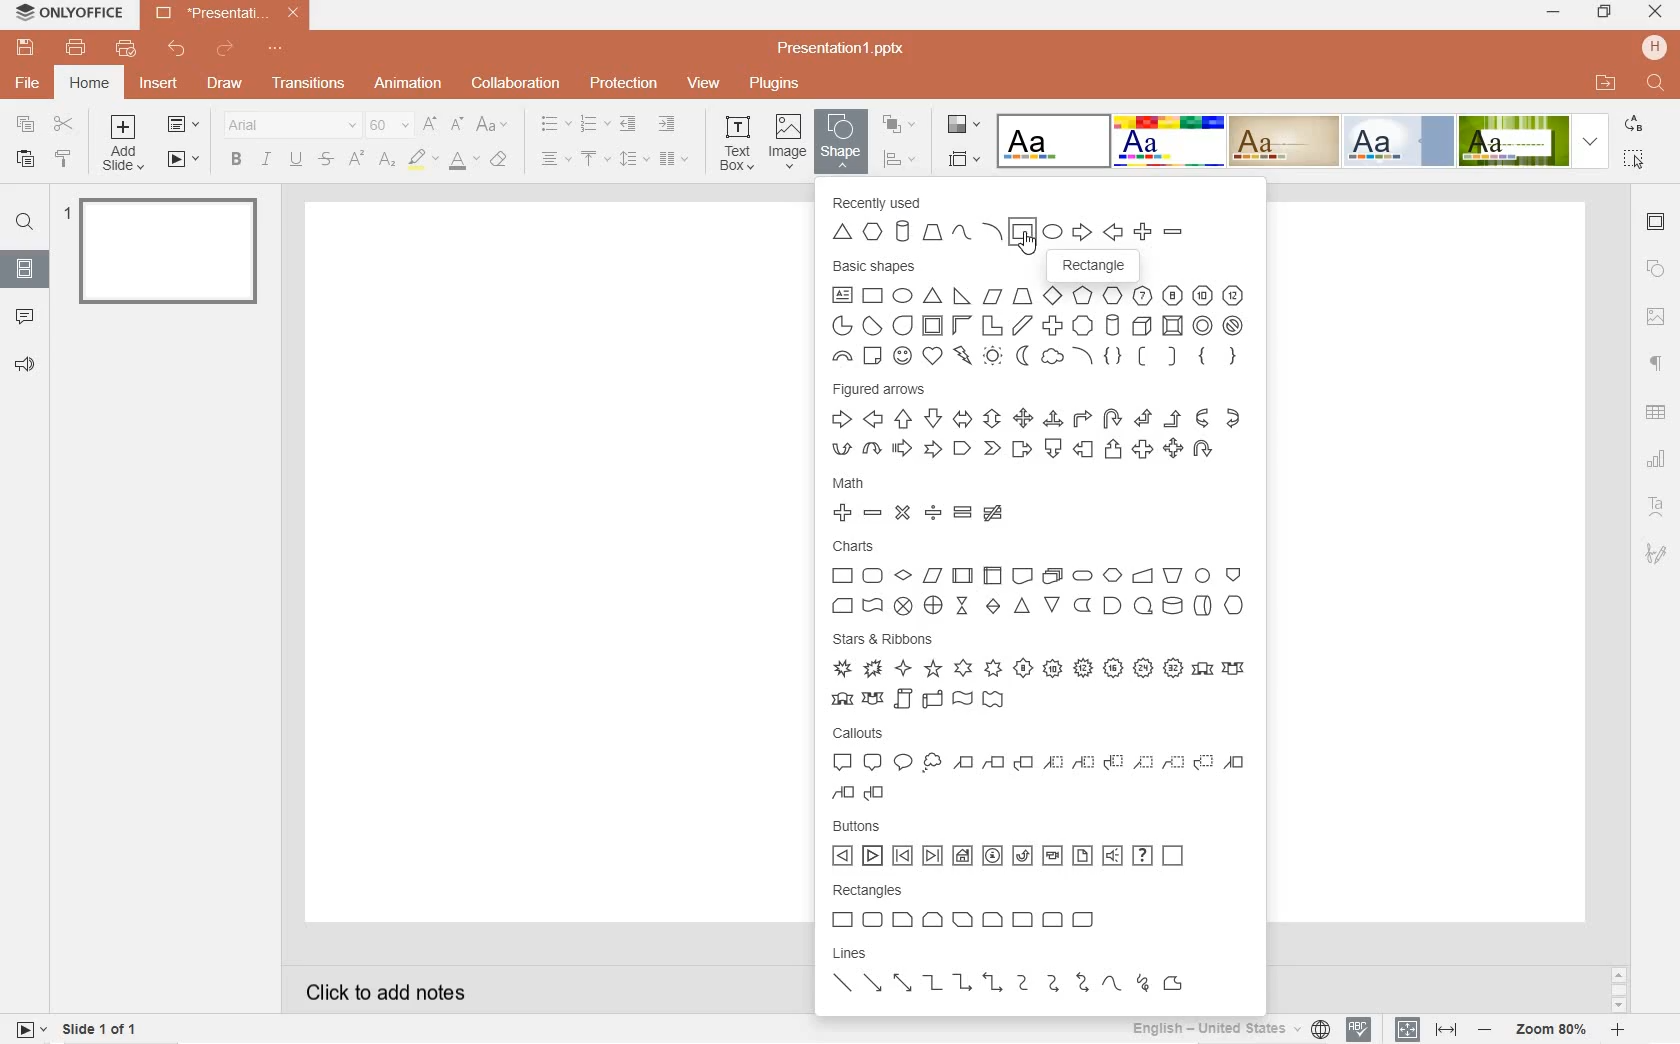 This screenshot has height=1044, width=1680. What do you see at coordinates (1233, 357) in the screenshot?
I see `Right Brace` at bounding box center [1233, 357].